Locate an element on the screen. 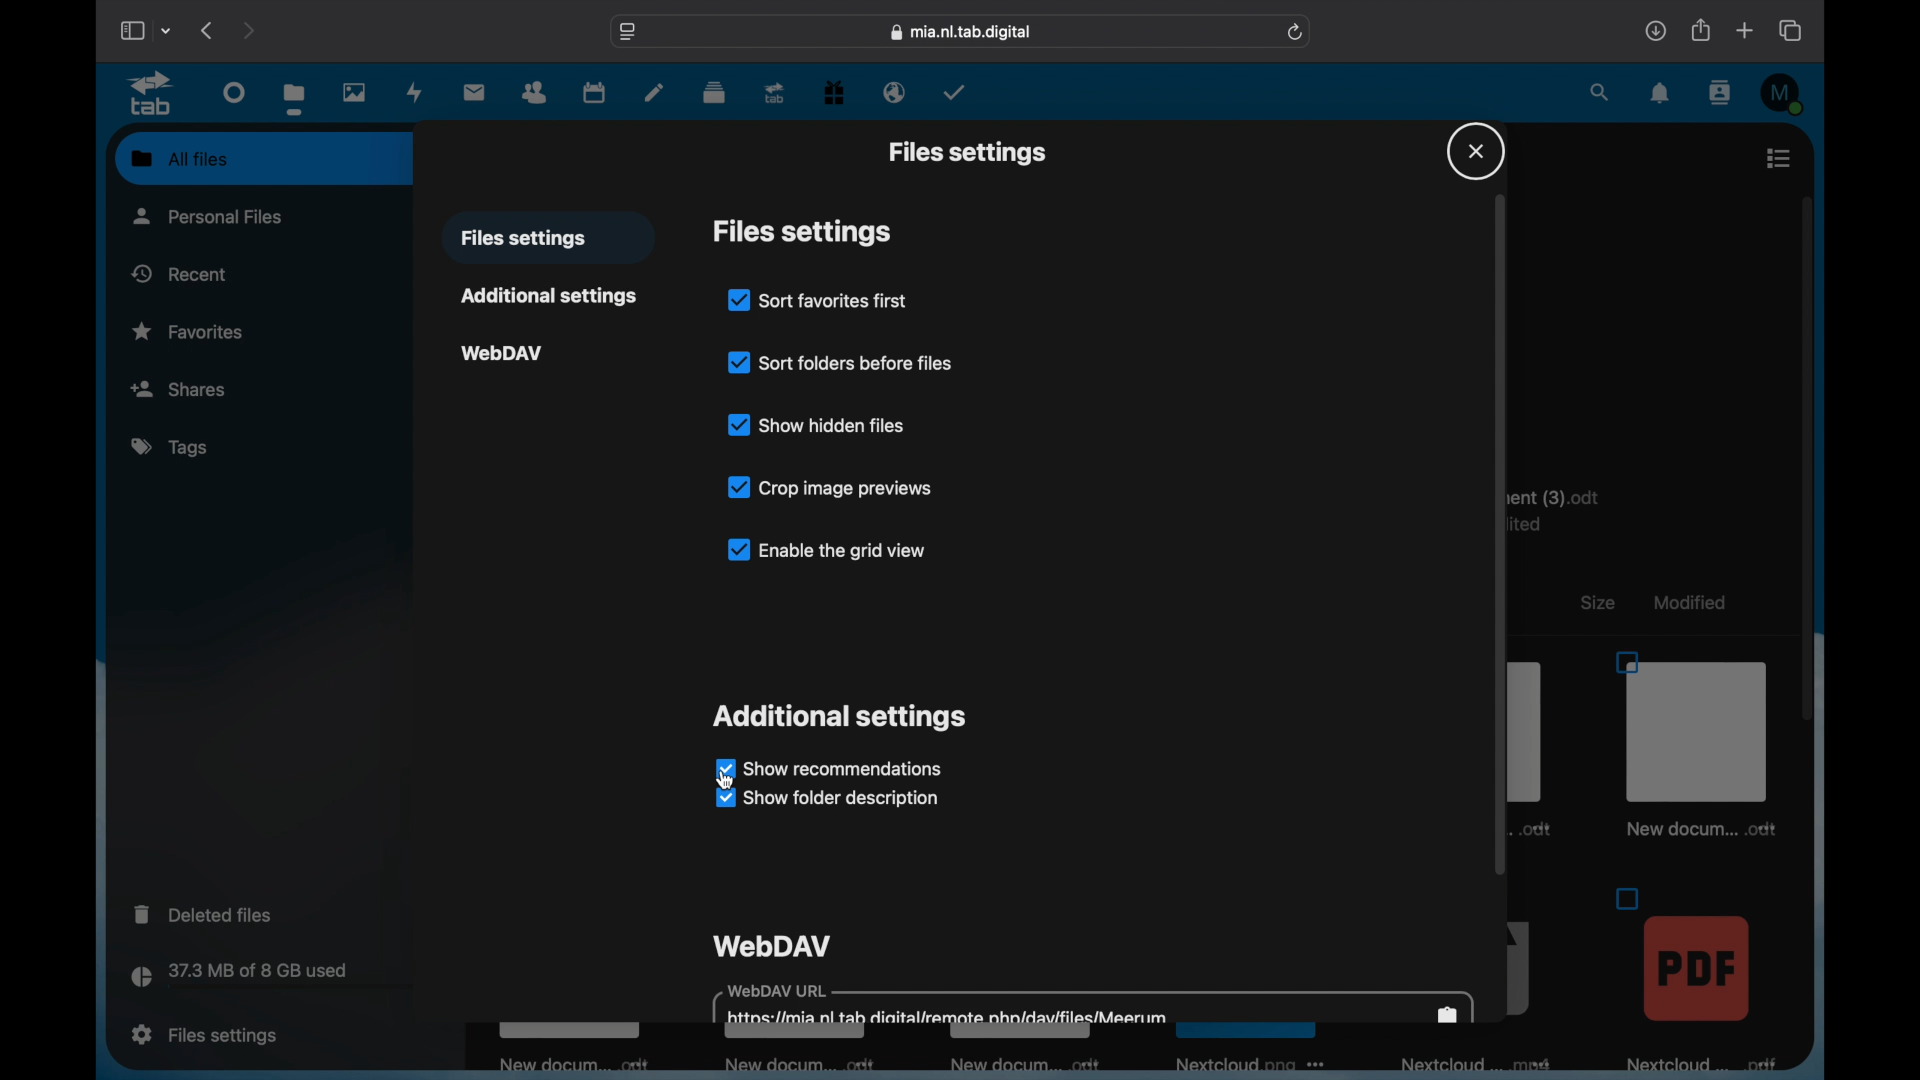 This screenshot has height=1080, width=1920. additional settings is located at coordinates (550, 296).